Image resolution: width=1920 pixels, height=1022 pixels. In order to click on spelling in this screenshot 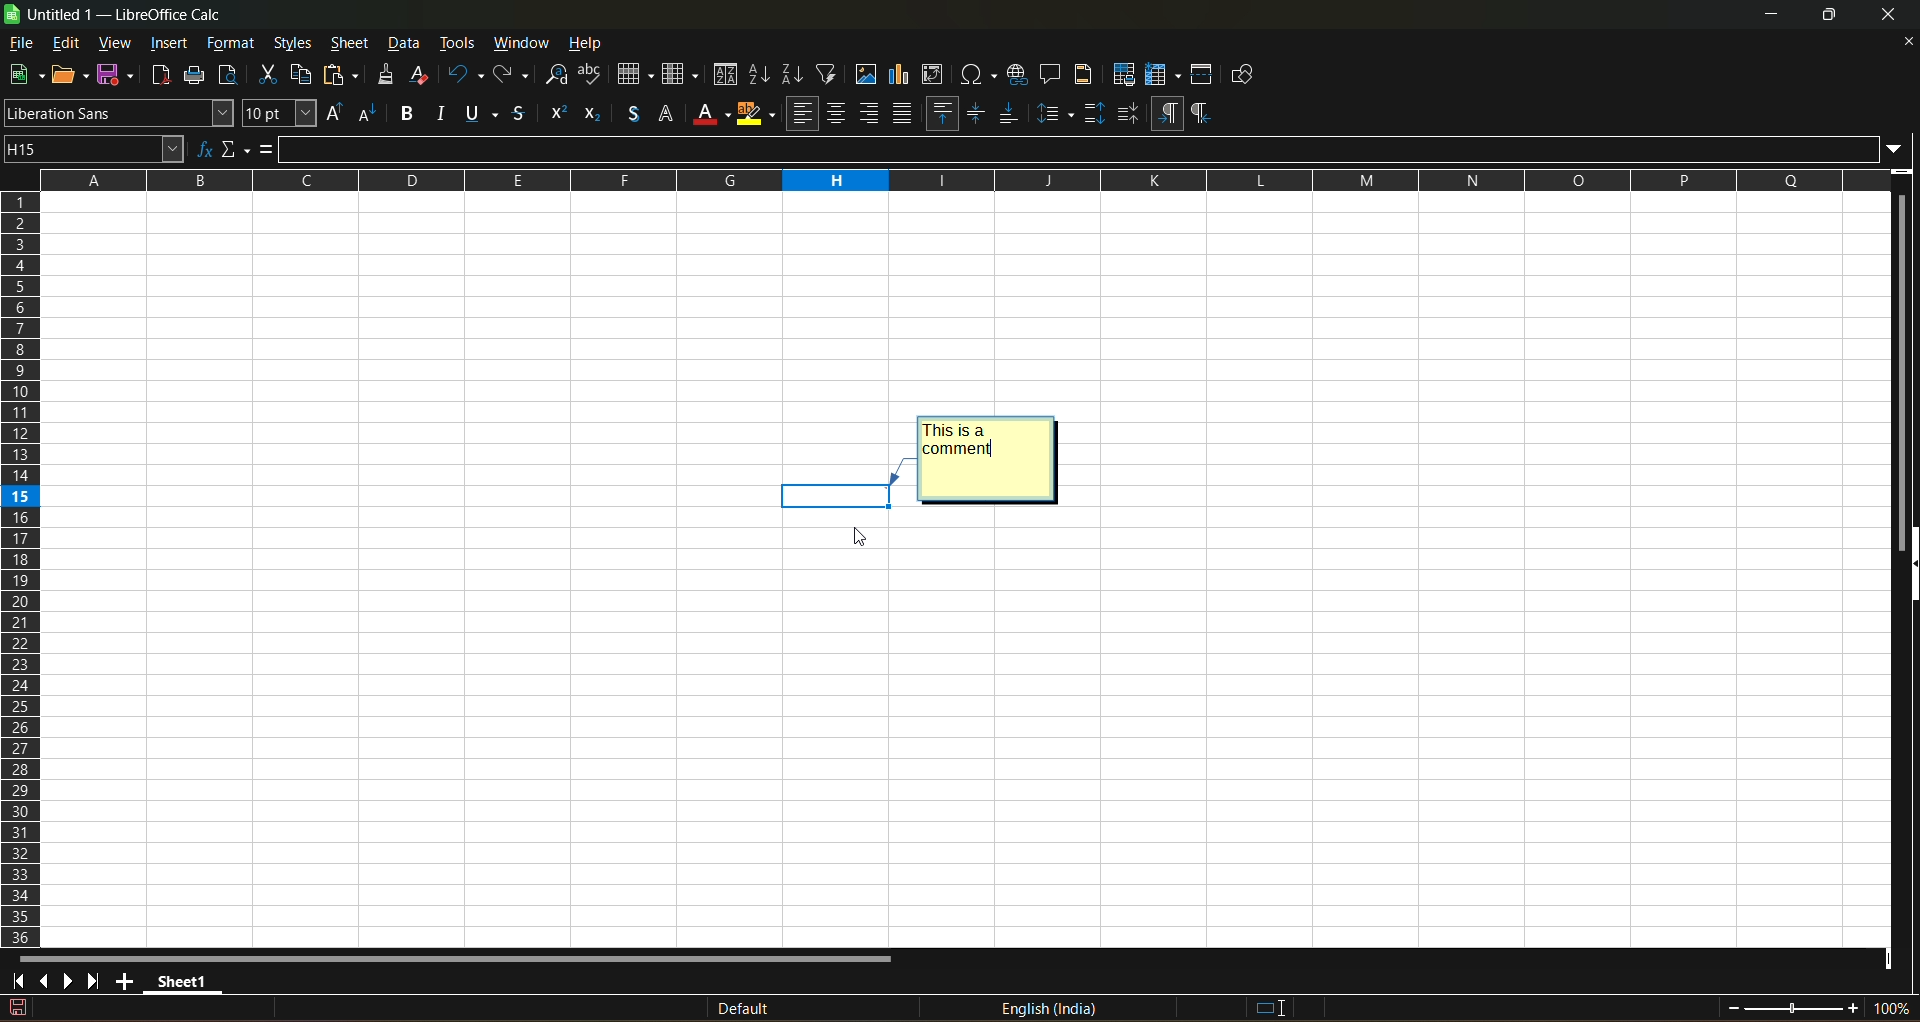, I will do `click(591, 74)`.